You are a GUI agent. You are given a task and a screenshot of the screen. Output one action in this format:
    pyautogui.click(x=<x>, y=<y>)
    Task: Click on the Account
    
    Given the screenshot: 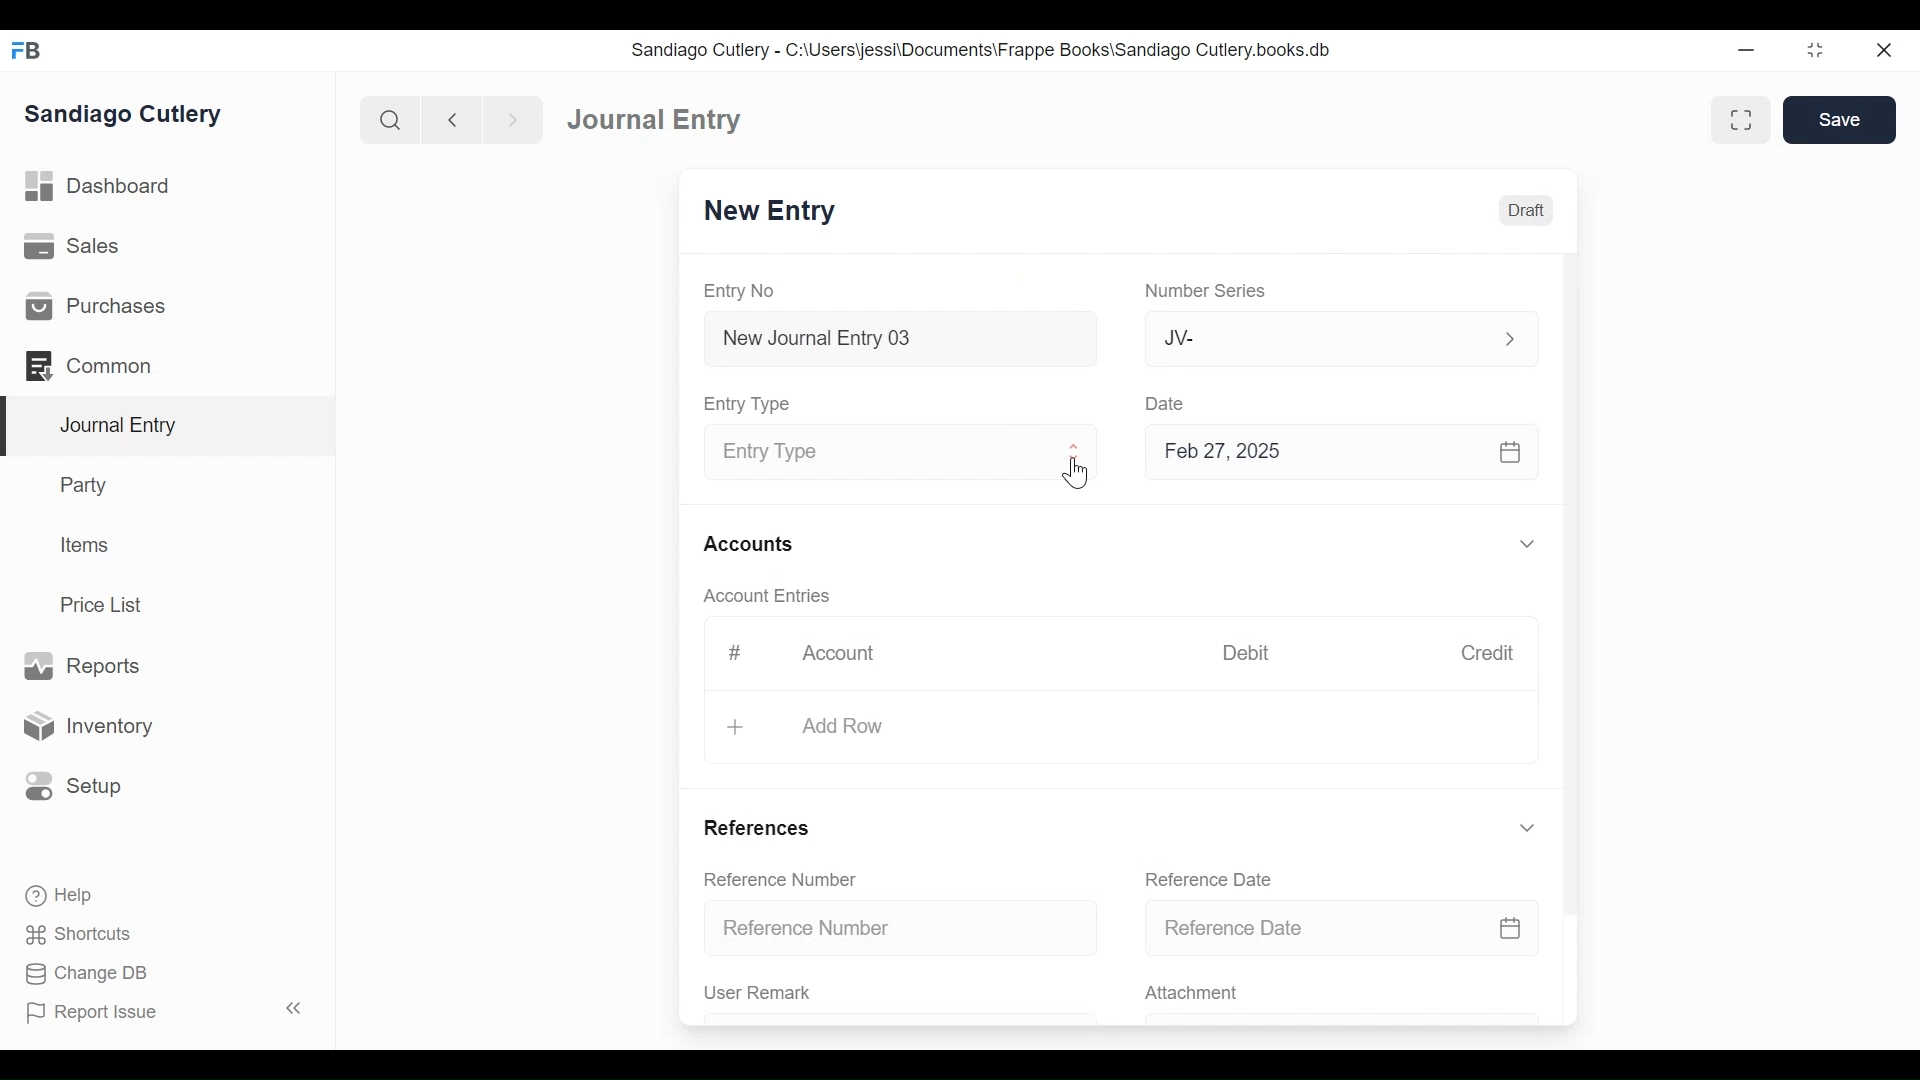 What is the action you would take?
    pyautogui.click(x=843, y=654)
    